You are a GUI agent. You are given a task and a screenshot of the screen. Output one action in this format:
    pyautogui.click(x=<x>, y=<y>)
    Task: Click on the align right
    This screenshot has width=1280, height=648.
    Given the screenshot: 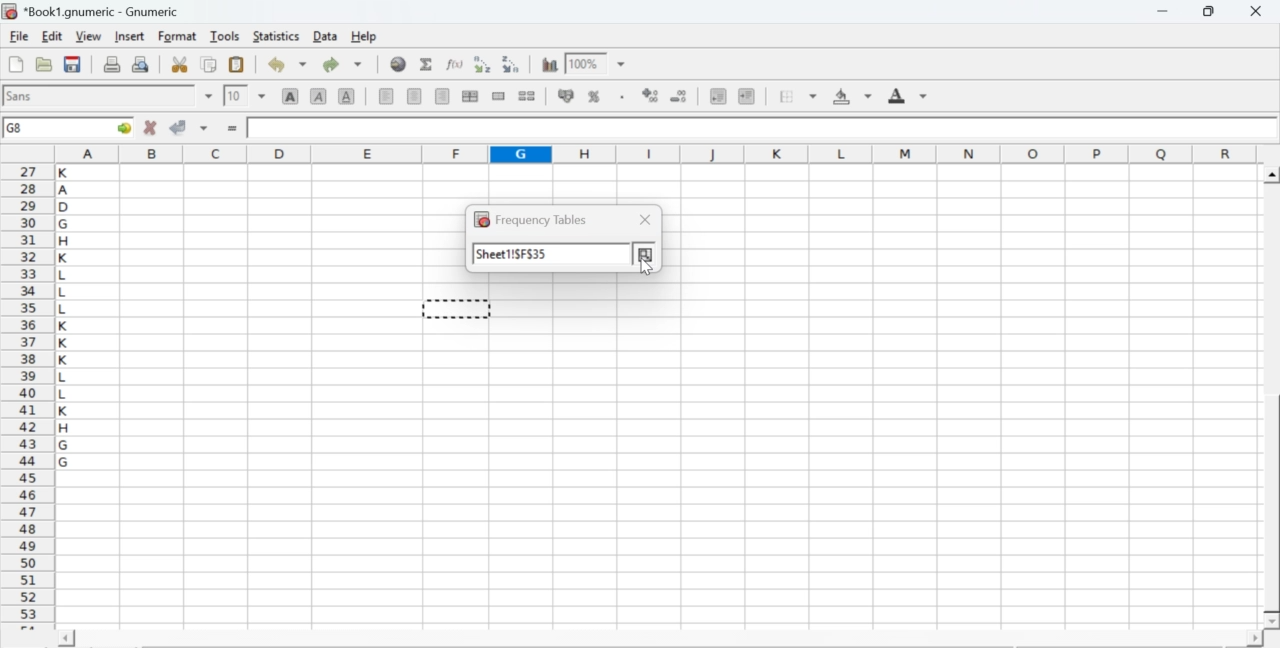 What is the action you would take?
    pyautogui.click(x=442, y=97)
    